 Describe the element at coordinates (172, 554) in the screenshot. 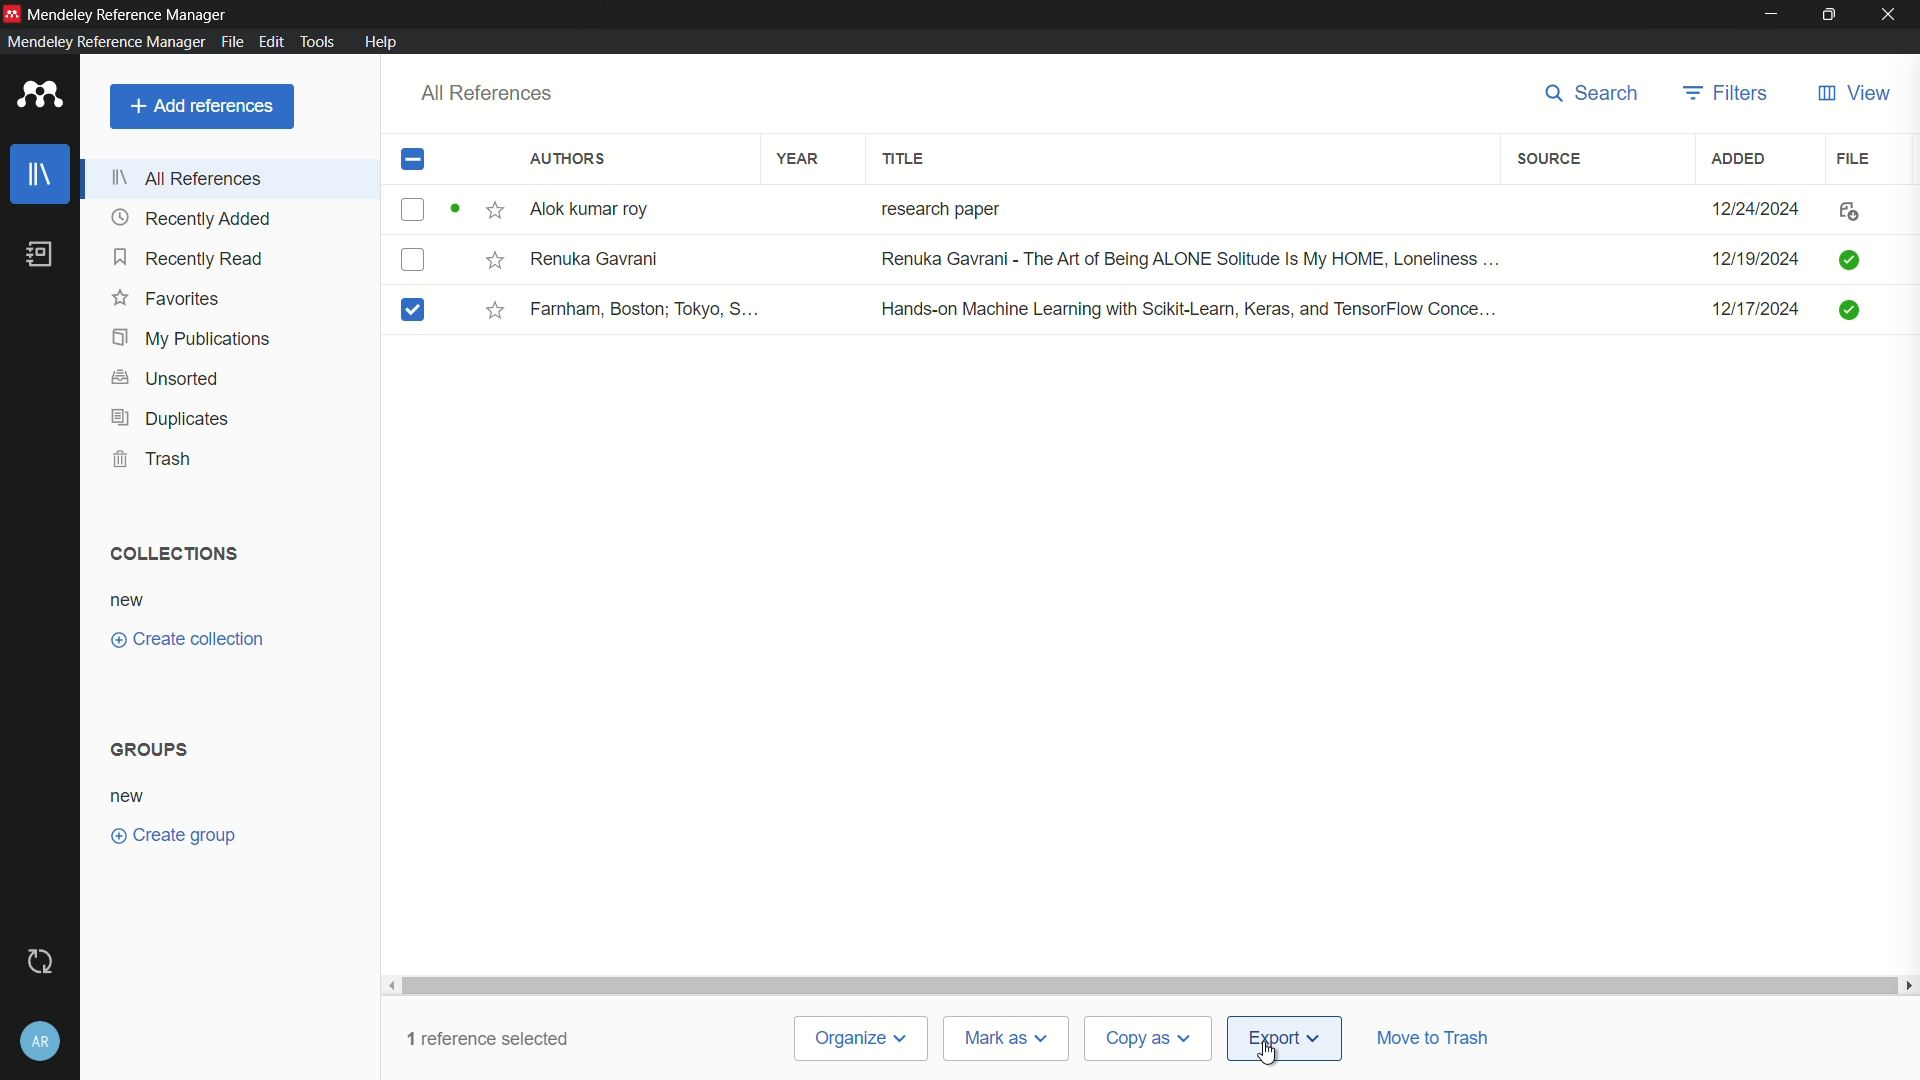

I see `collections` at that location.